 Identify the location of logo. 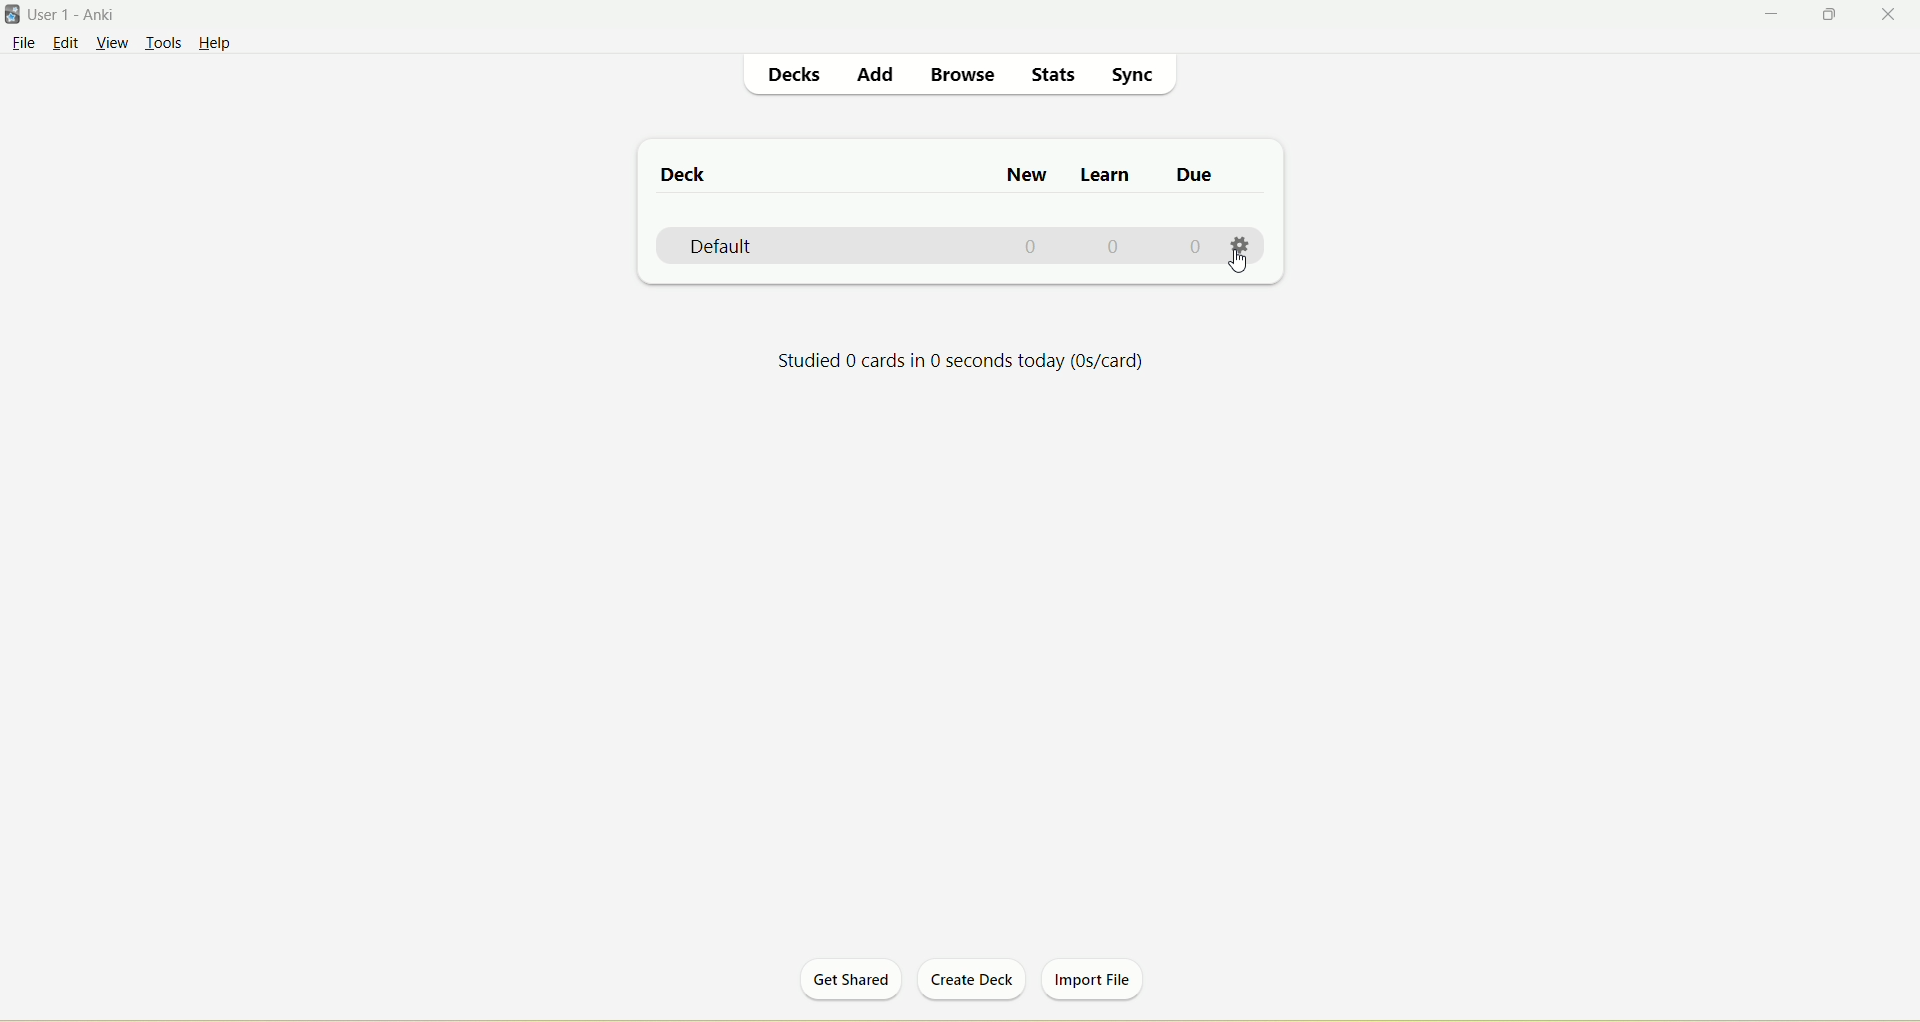
(13, 15).